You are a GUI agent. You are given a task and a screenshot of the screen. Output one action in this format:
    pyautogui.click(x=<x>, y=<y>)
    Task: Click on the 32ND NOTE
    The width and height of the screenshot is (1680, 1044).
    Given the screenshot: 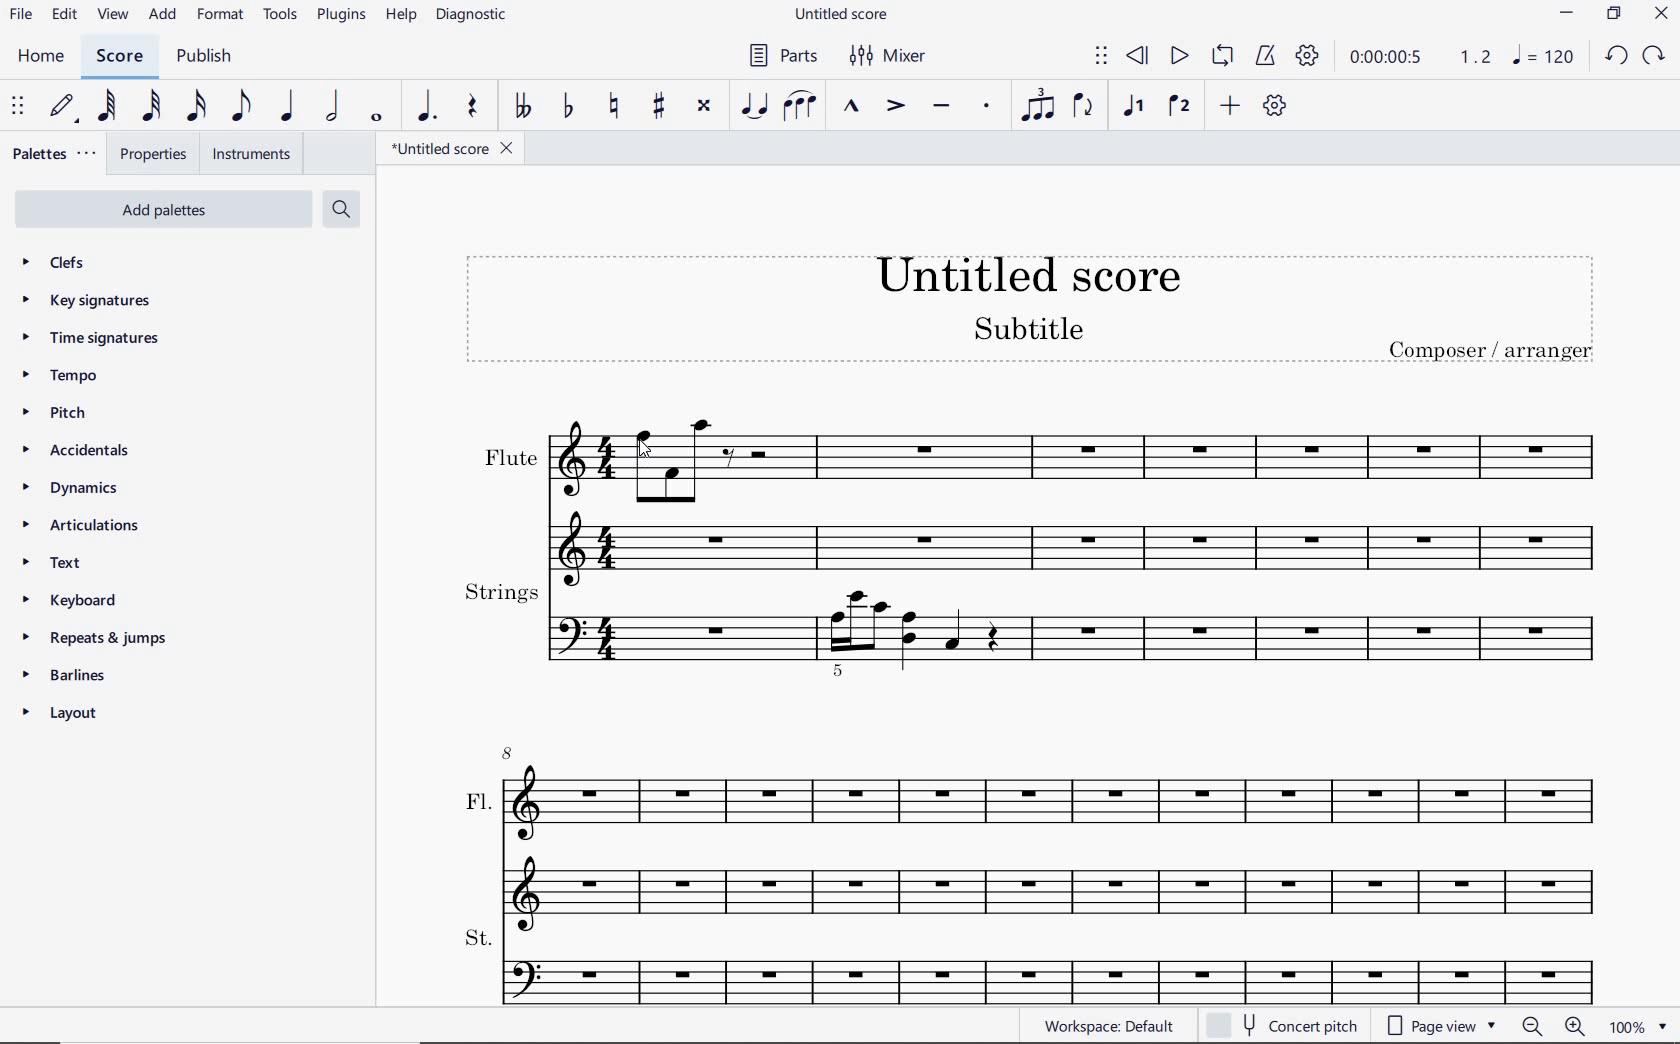 What is the action you would take?
    pyautogui.click(x=149, y=110)
    